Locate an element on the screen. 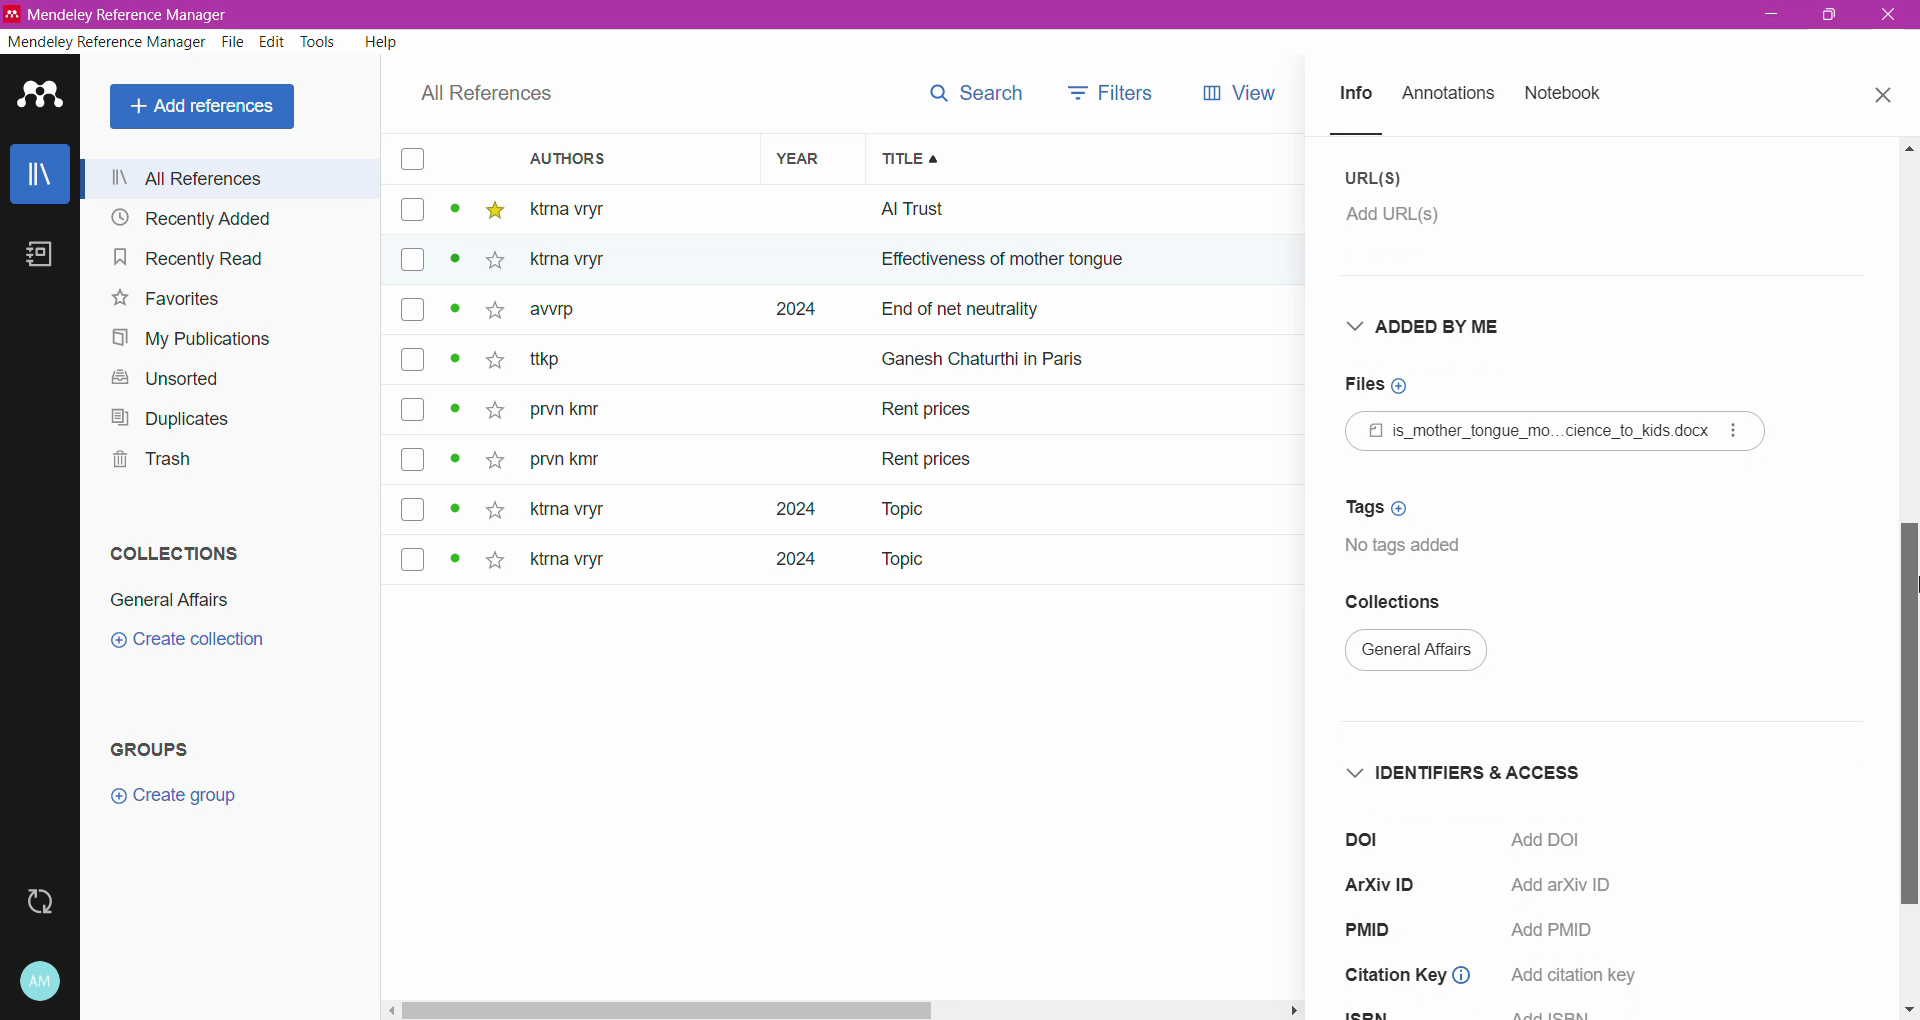  Edit is located at coordinates (274, 42).